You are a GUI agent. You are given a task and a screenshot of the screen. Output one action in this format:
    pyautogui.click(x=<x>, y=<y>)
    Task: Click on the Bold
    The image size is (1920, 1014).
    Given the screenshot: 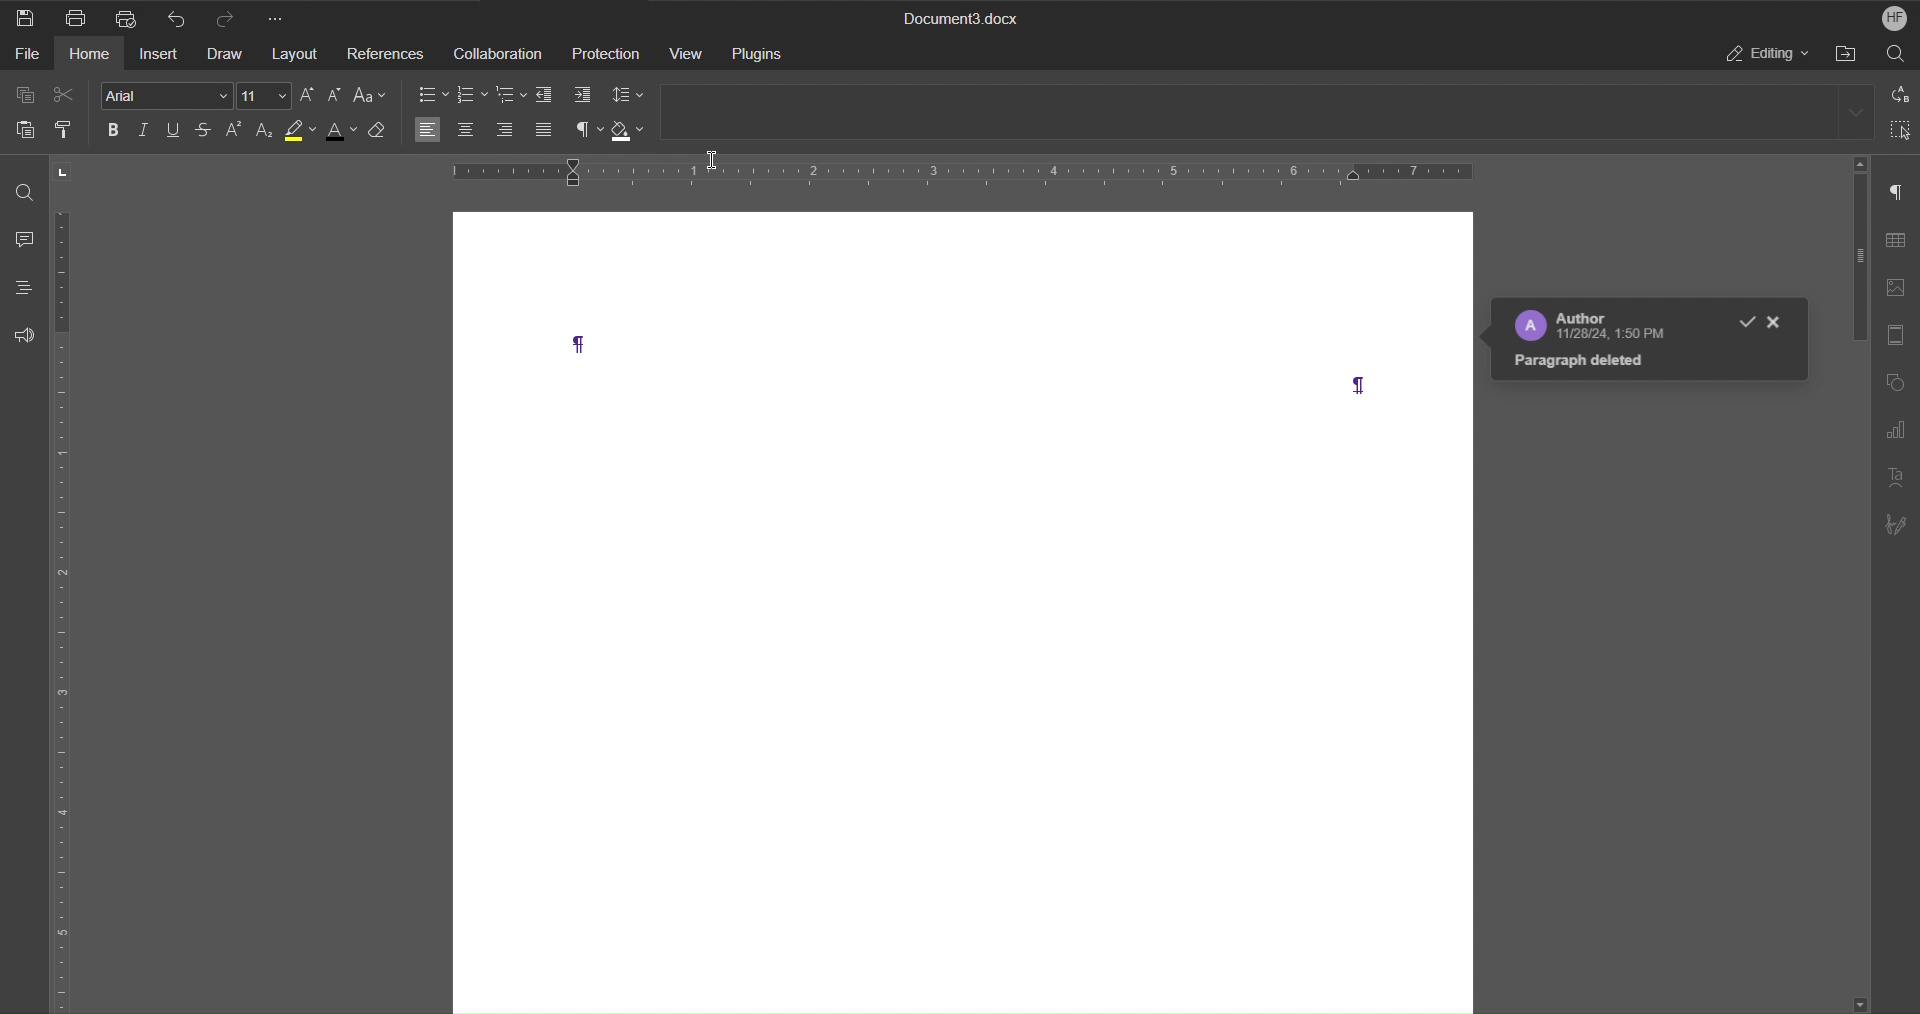 What is the action you would take?
    pyautogui.click(x=114, y=129)
    